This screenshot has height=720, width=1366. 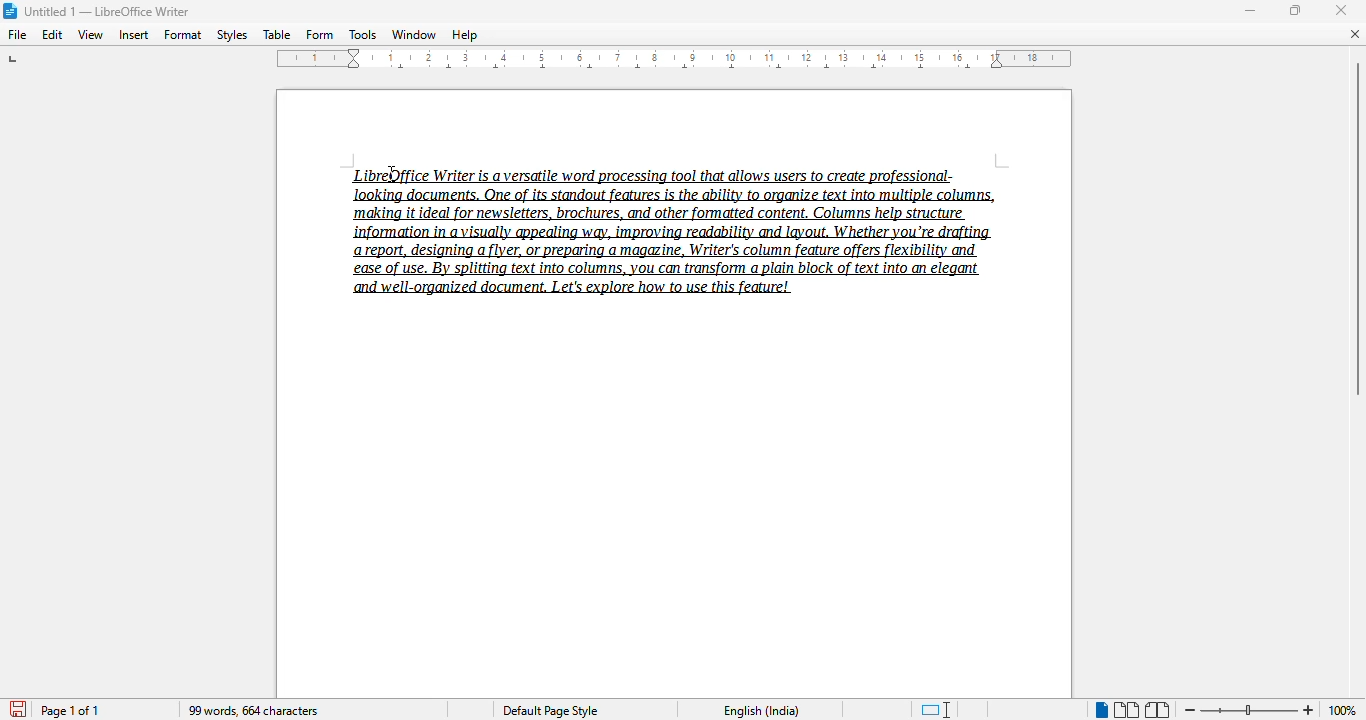 I want to click on zoom in, so click(x=1307, y=710).